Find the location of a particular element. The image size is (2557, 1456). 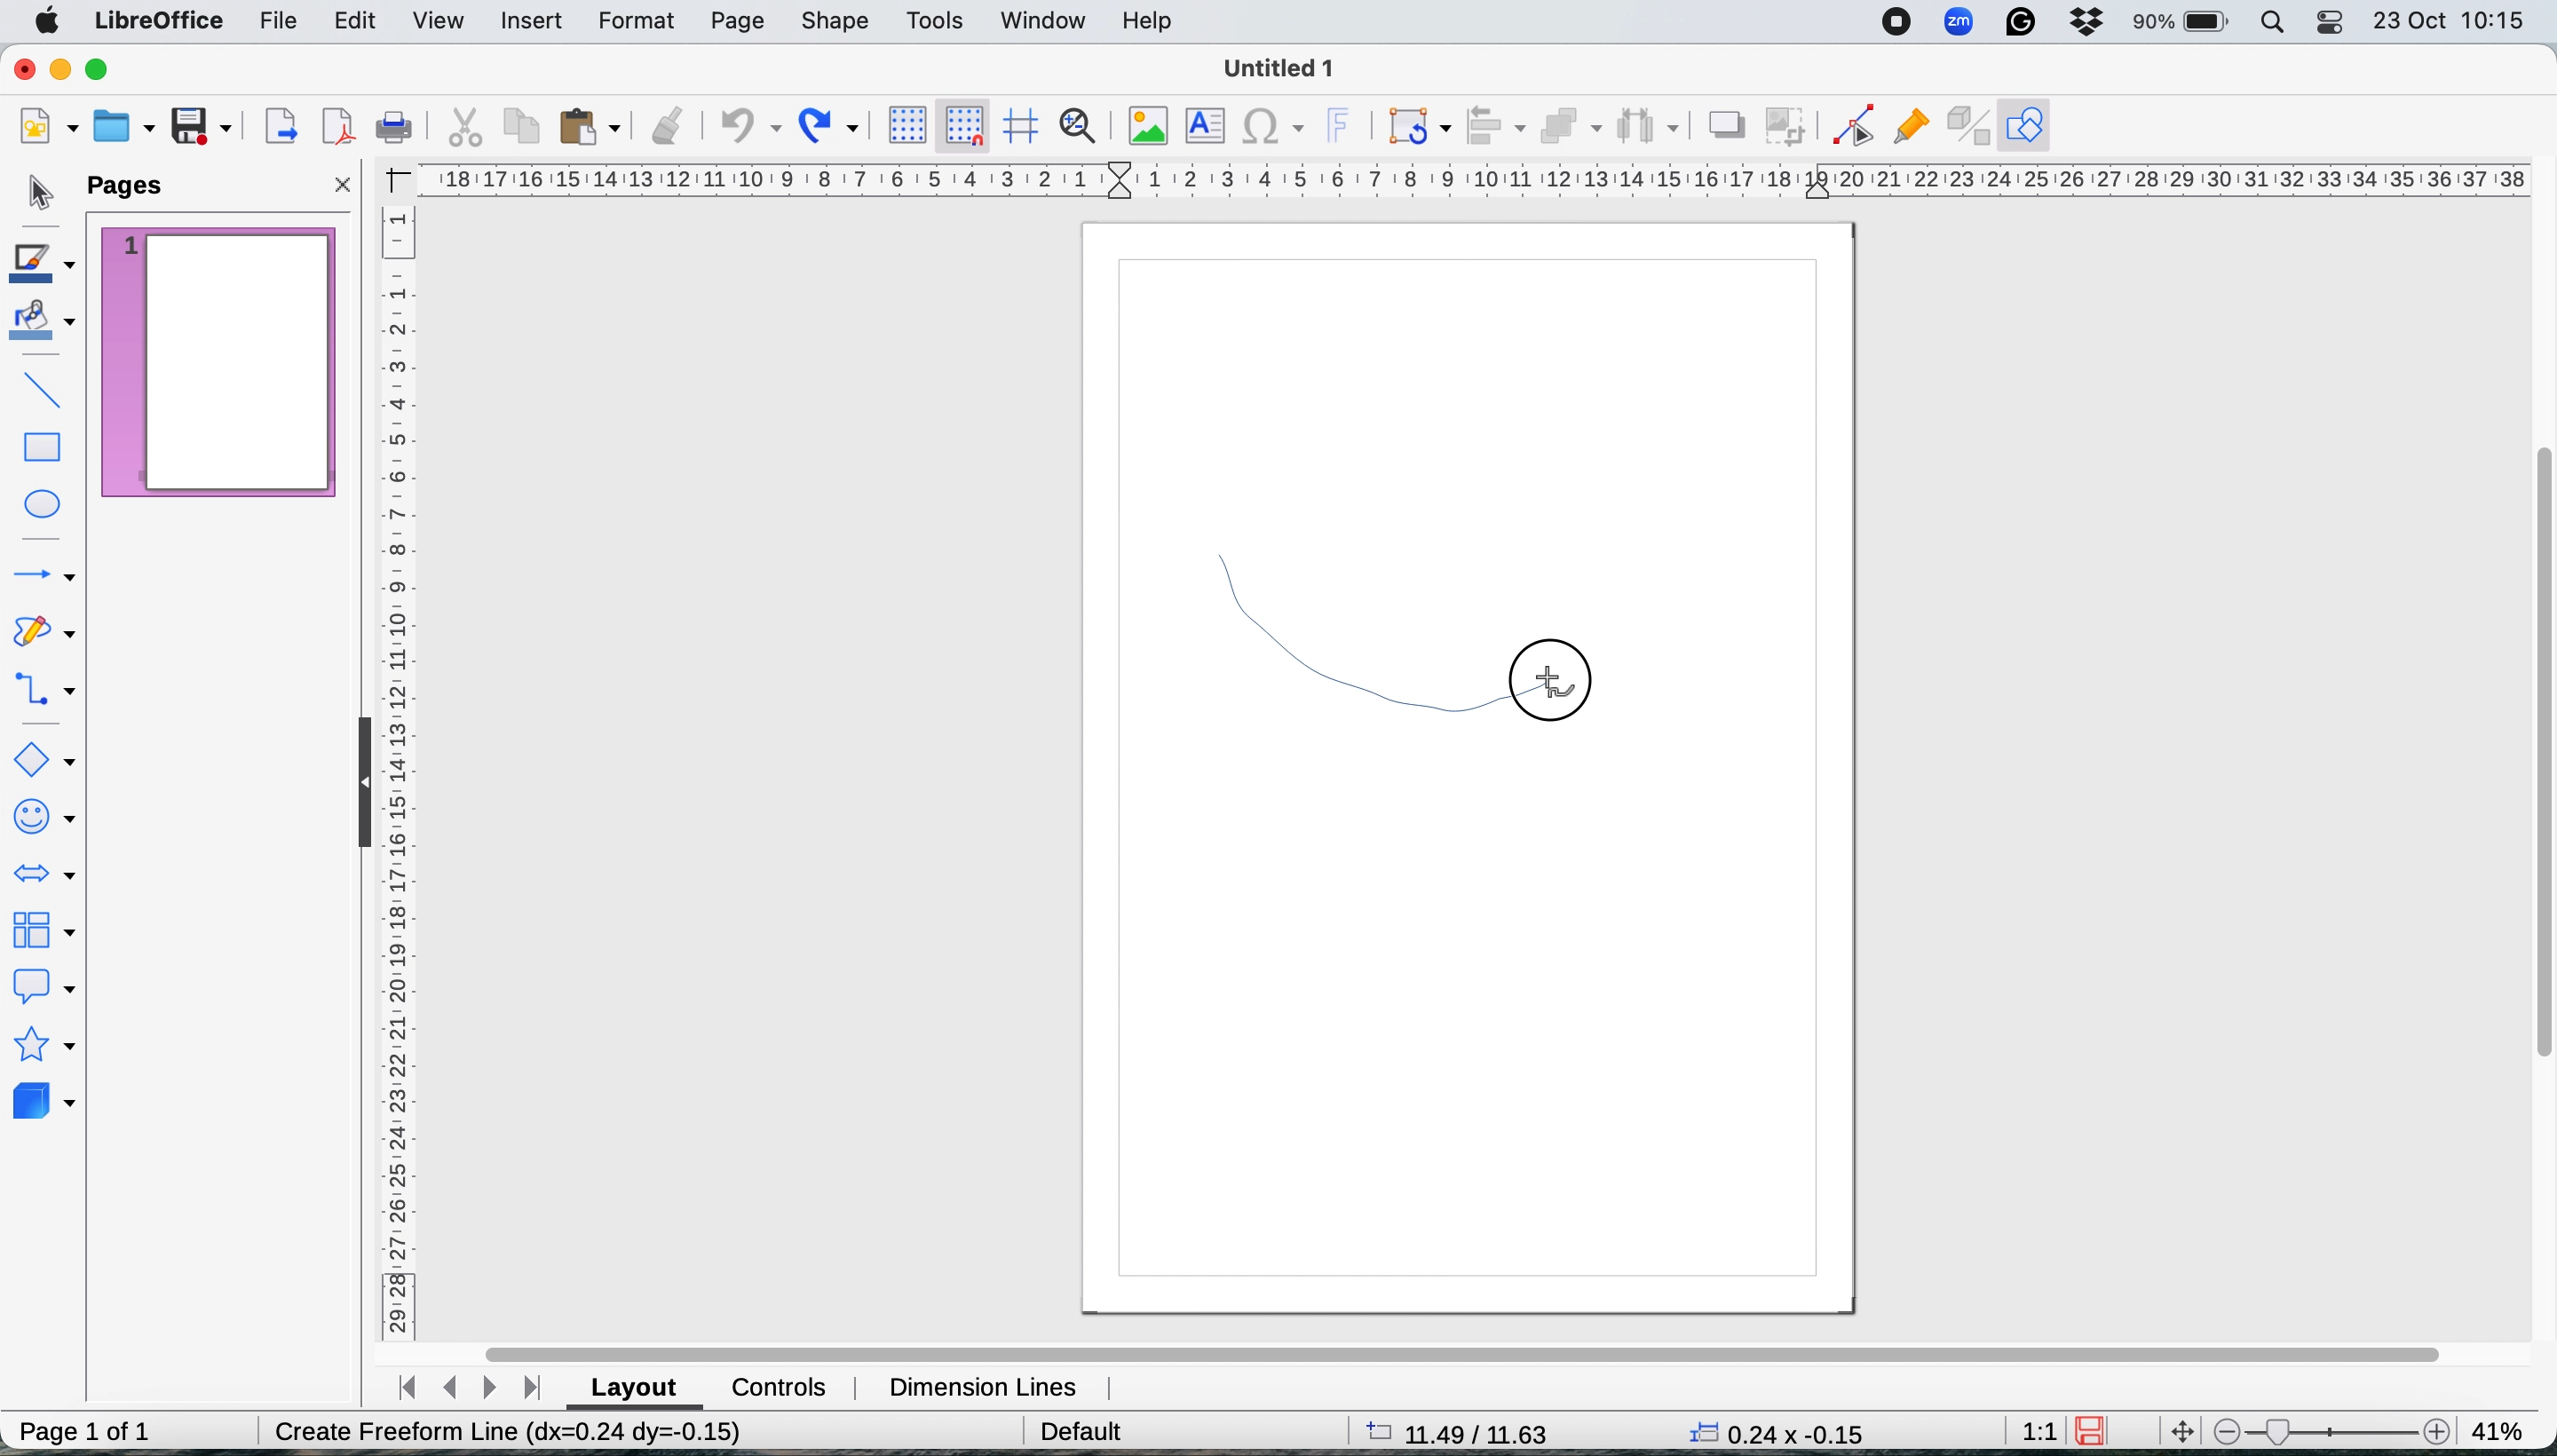

release mouse button is located at coordinates (1554, 678).